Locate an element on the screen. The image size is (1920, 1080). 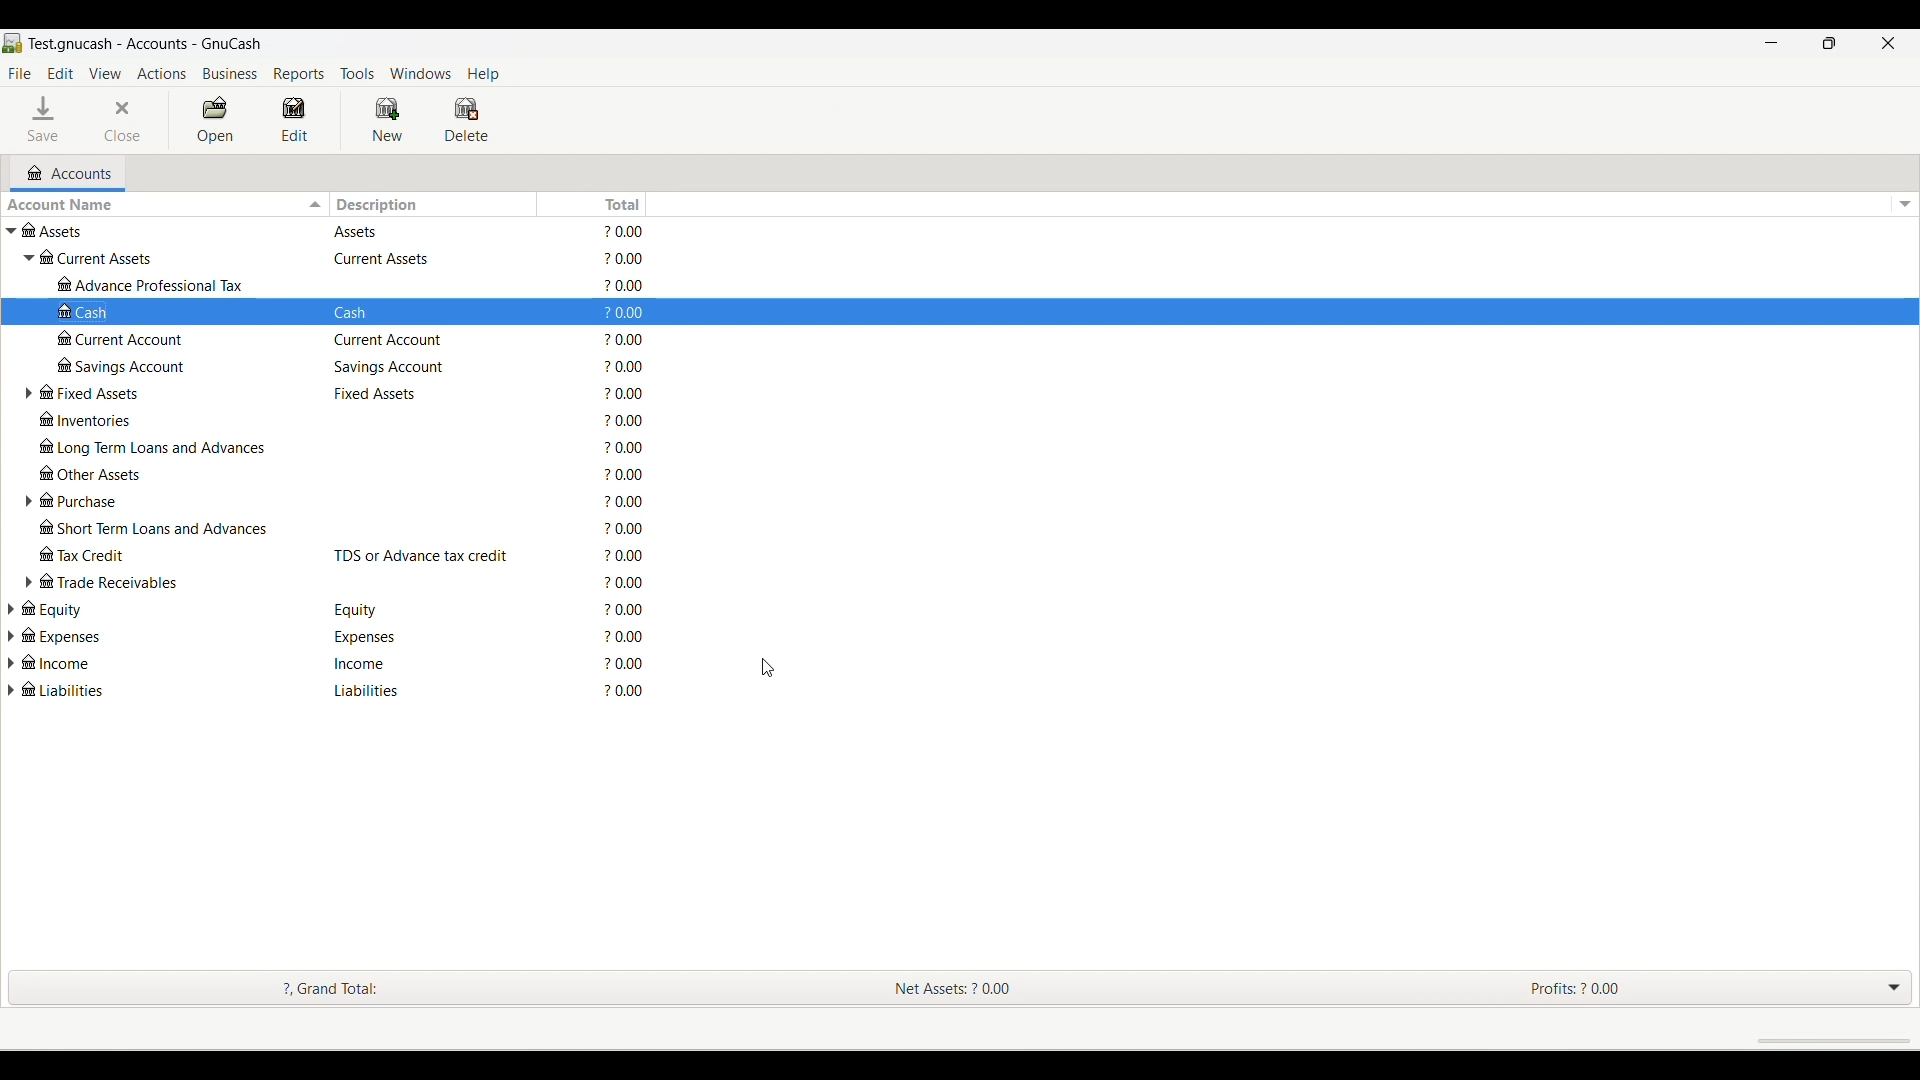
Total cloumn is located at coordinates (613, 461).